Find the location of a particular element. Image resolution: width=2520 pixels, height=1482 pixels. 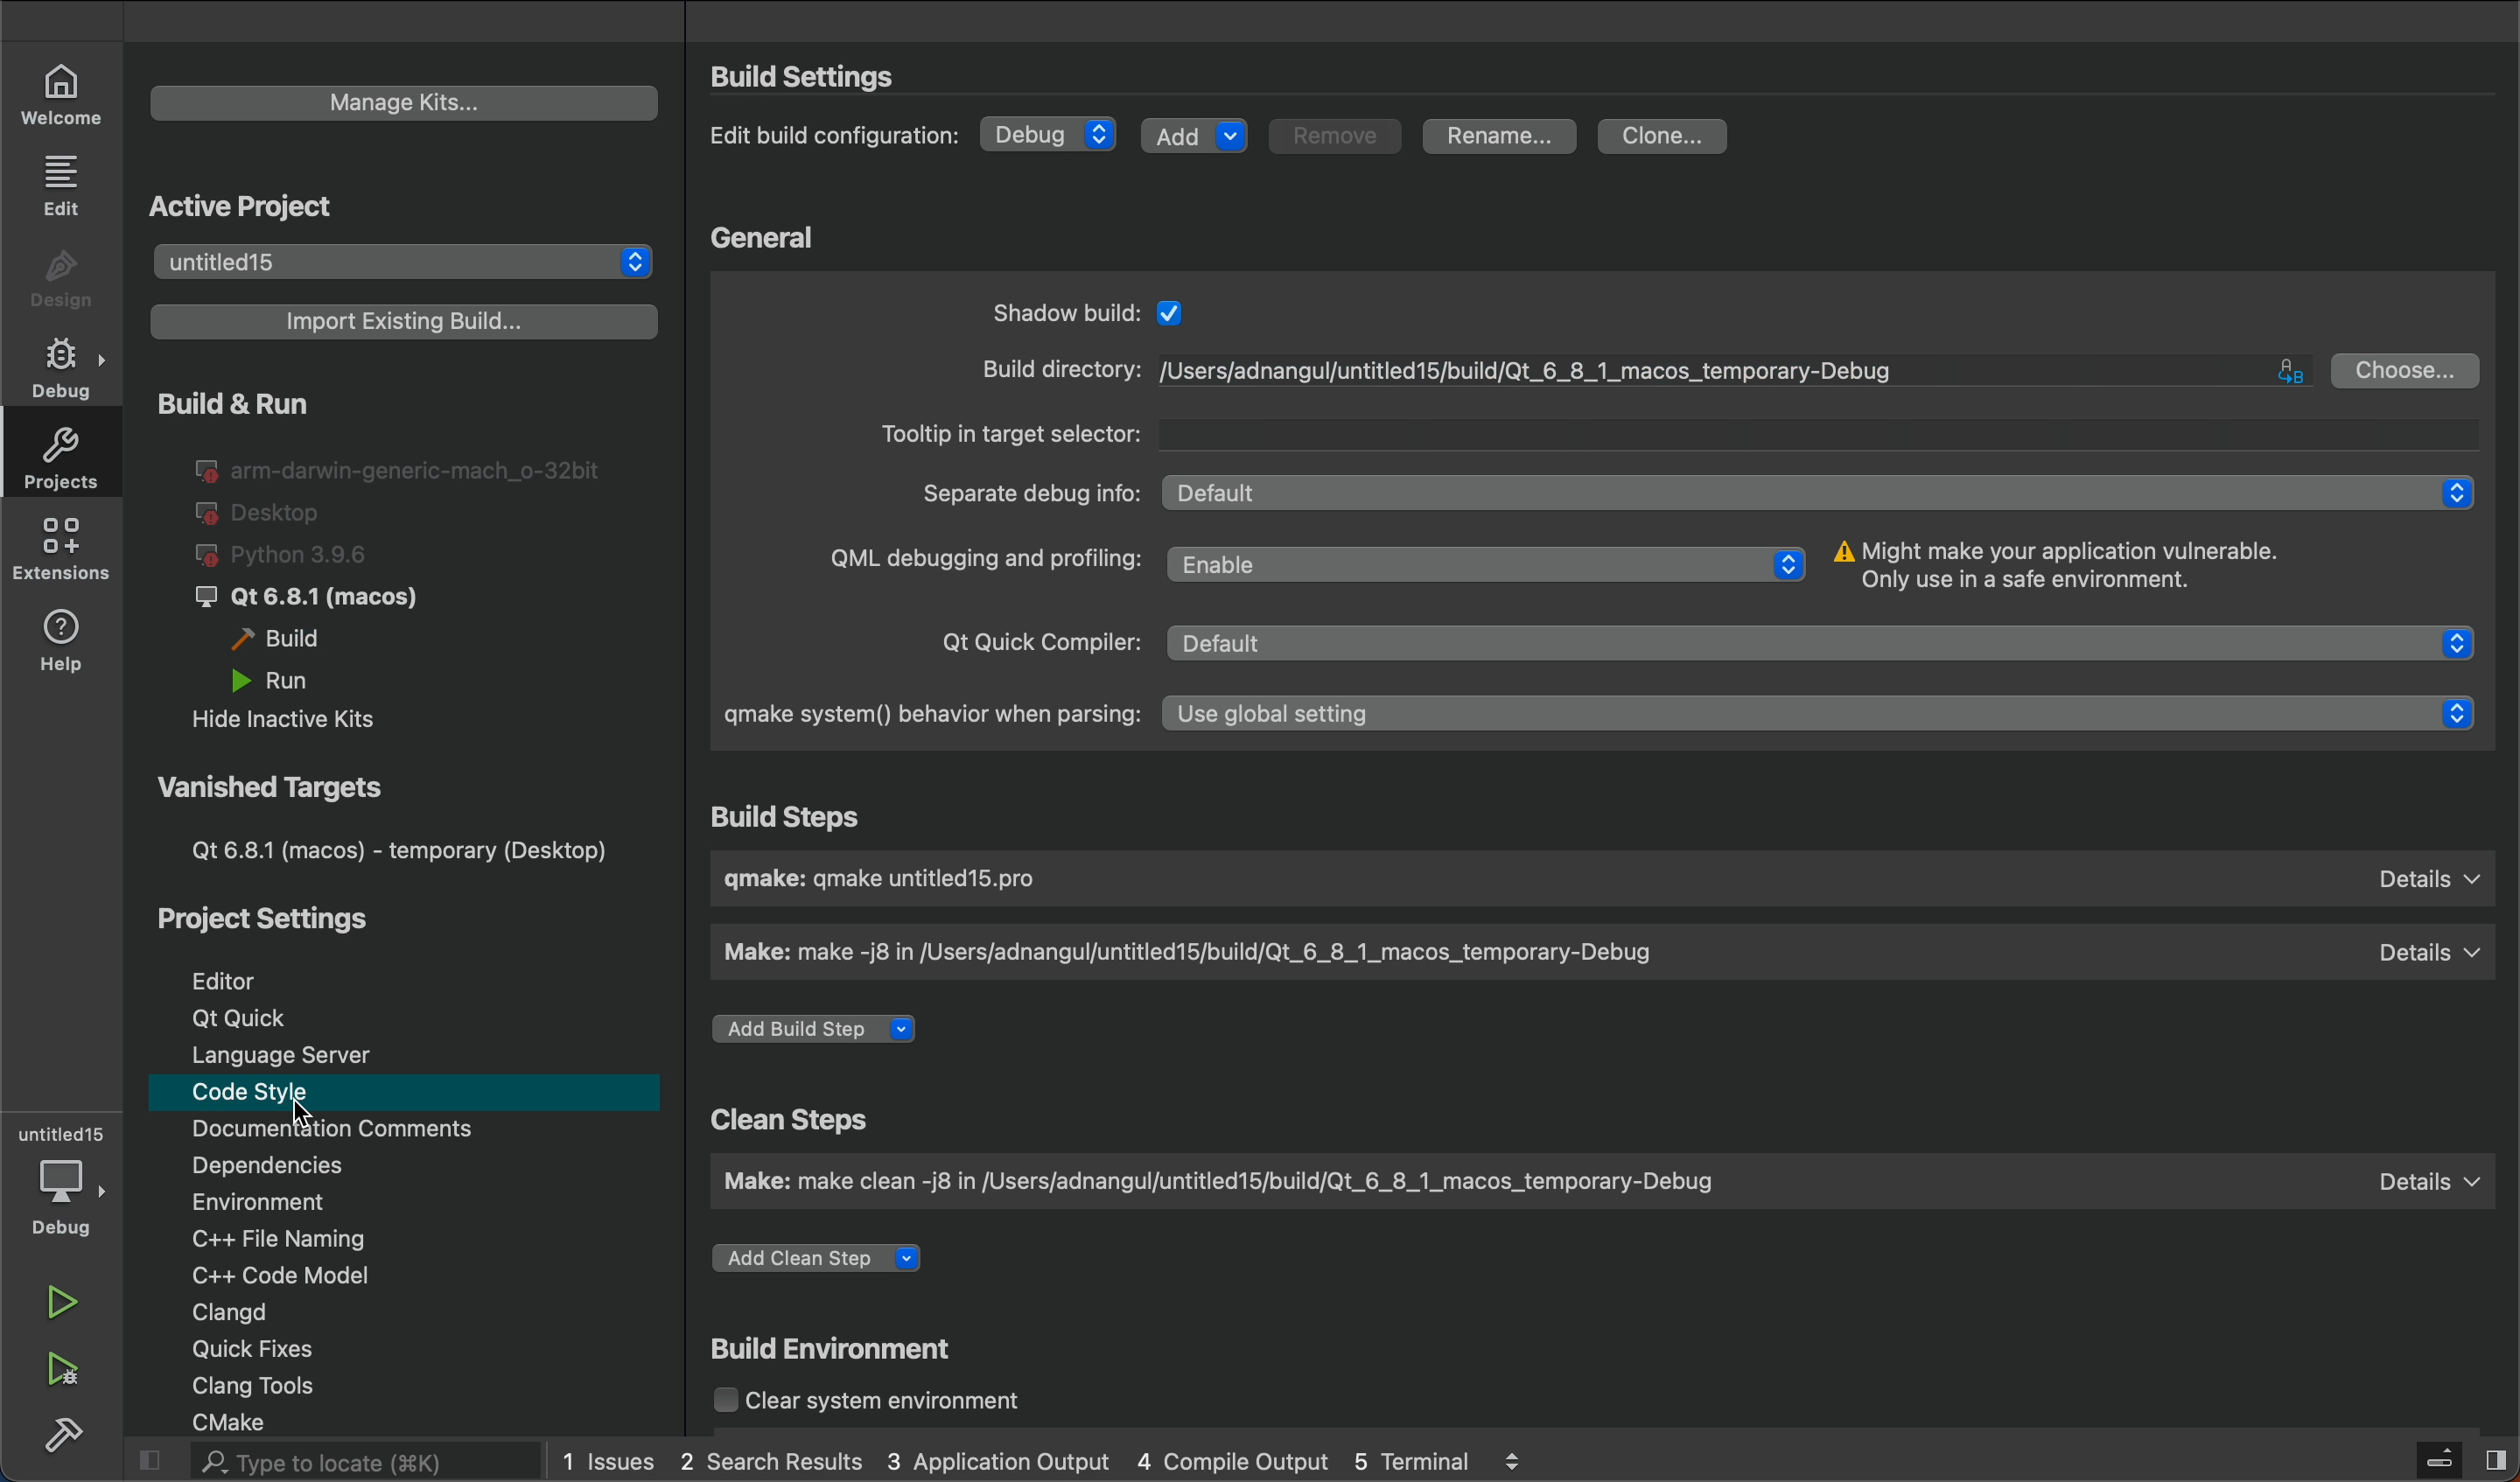

projects is located at coordinates (60, 455).